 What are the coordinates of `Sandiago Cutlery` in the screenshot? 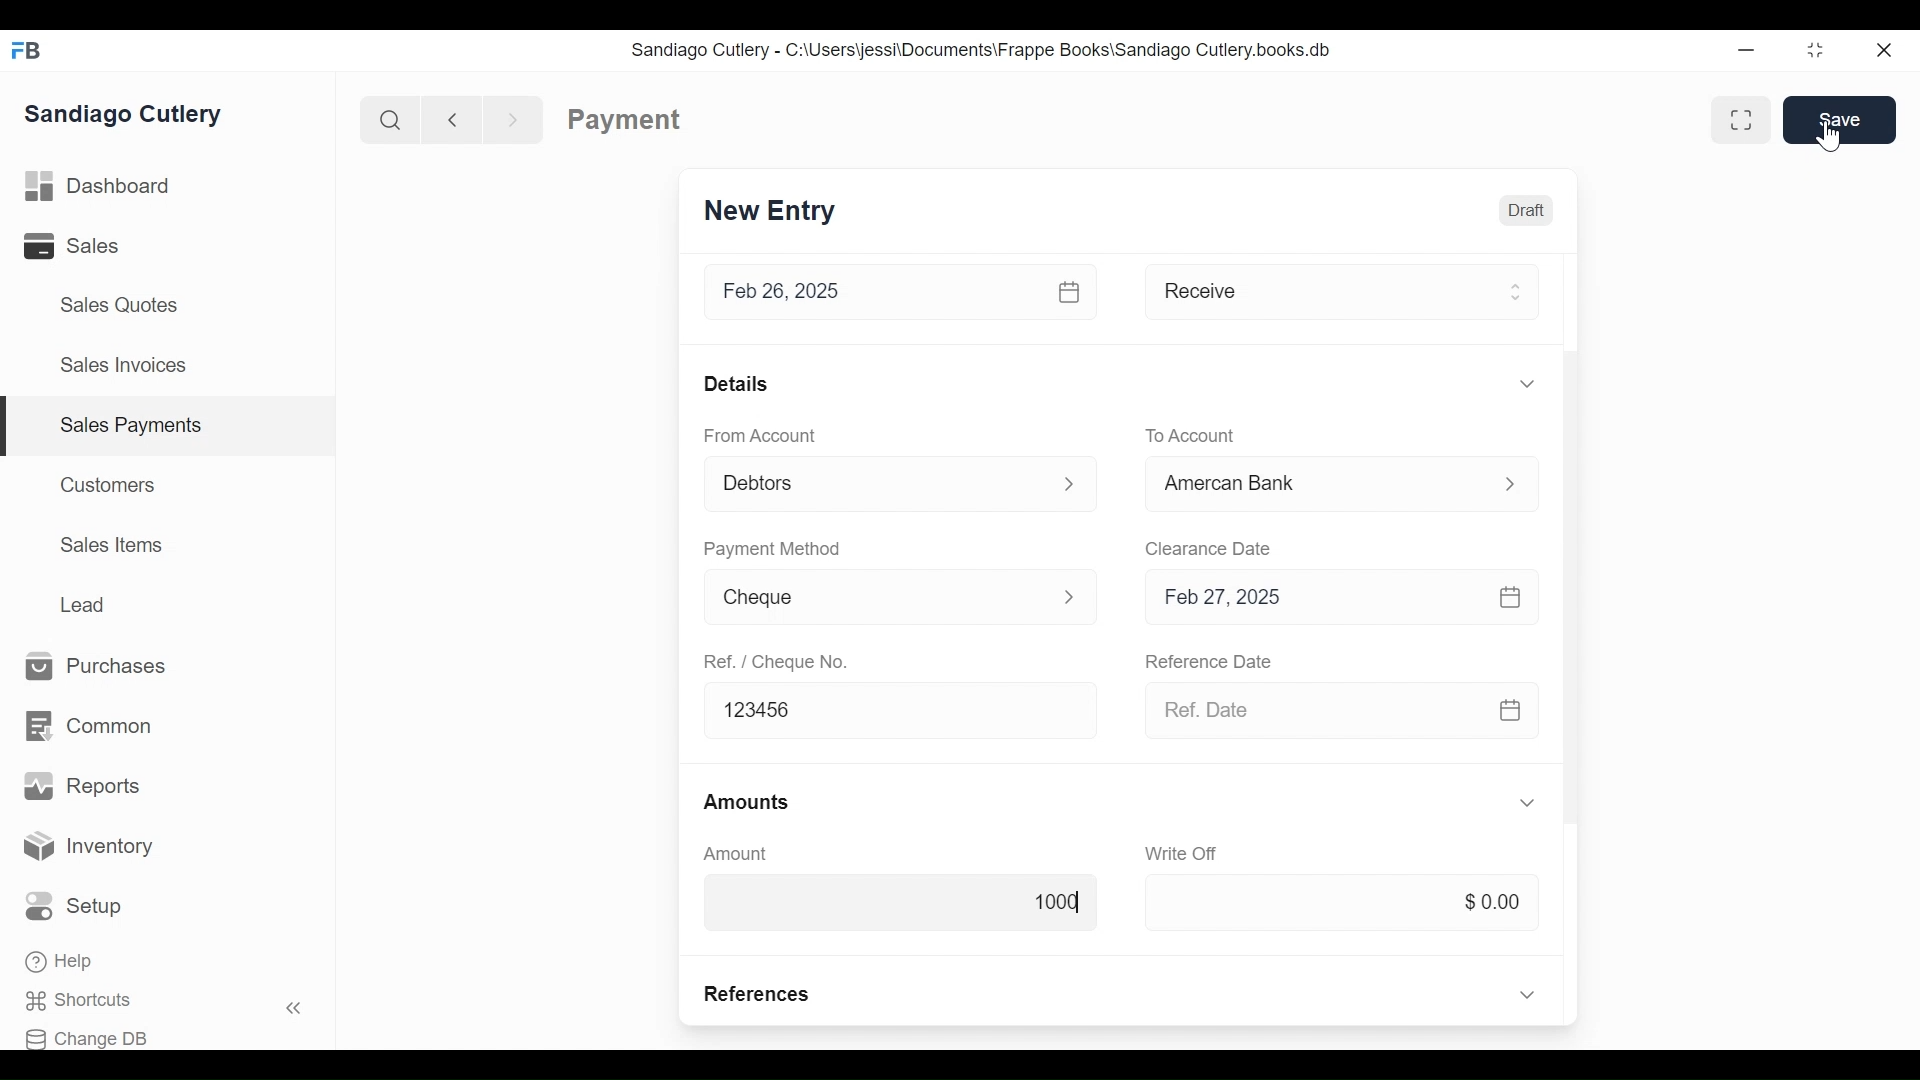 It's located at (127, 113).